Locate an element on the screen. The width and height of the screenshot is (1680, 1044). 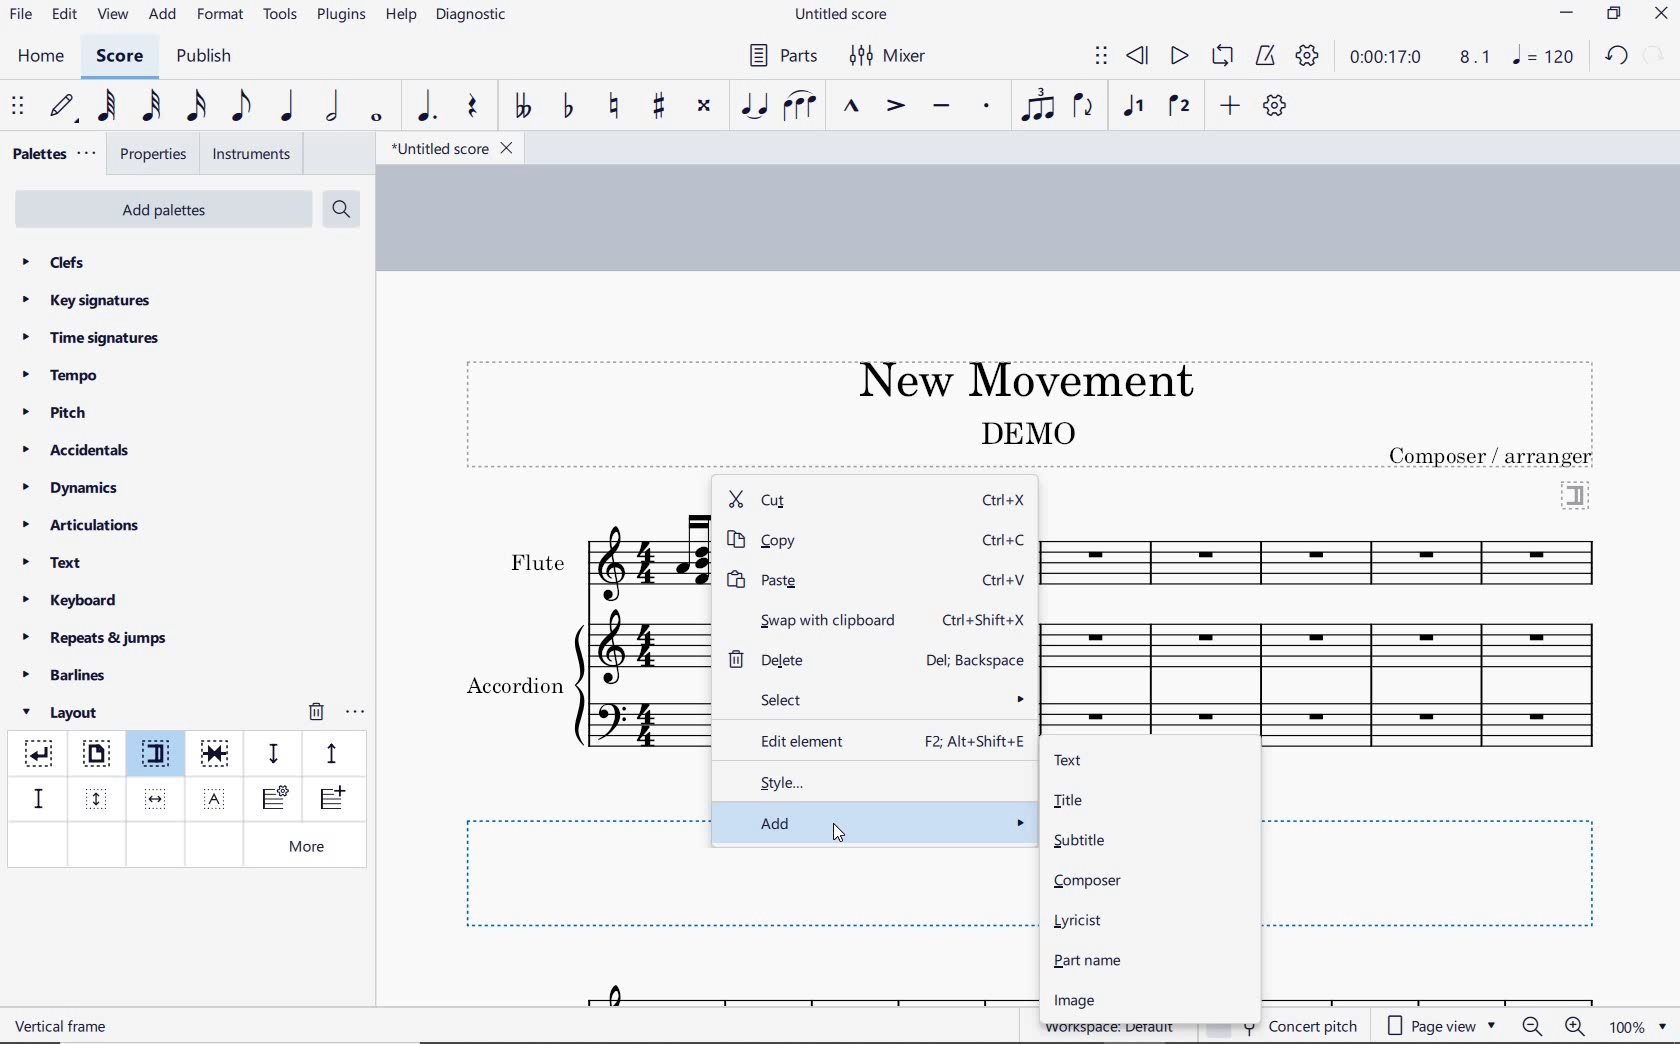
properties is located at coordinates (155, 156).